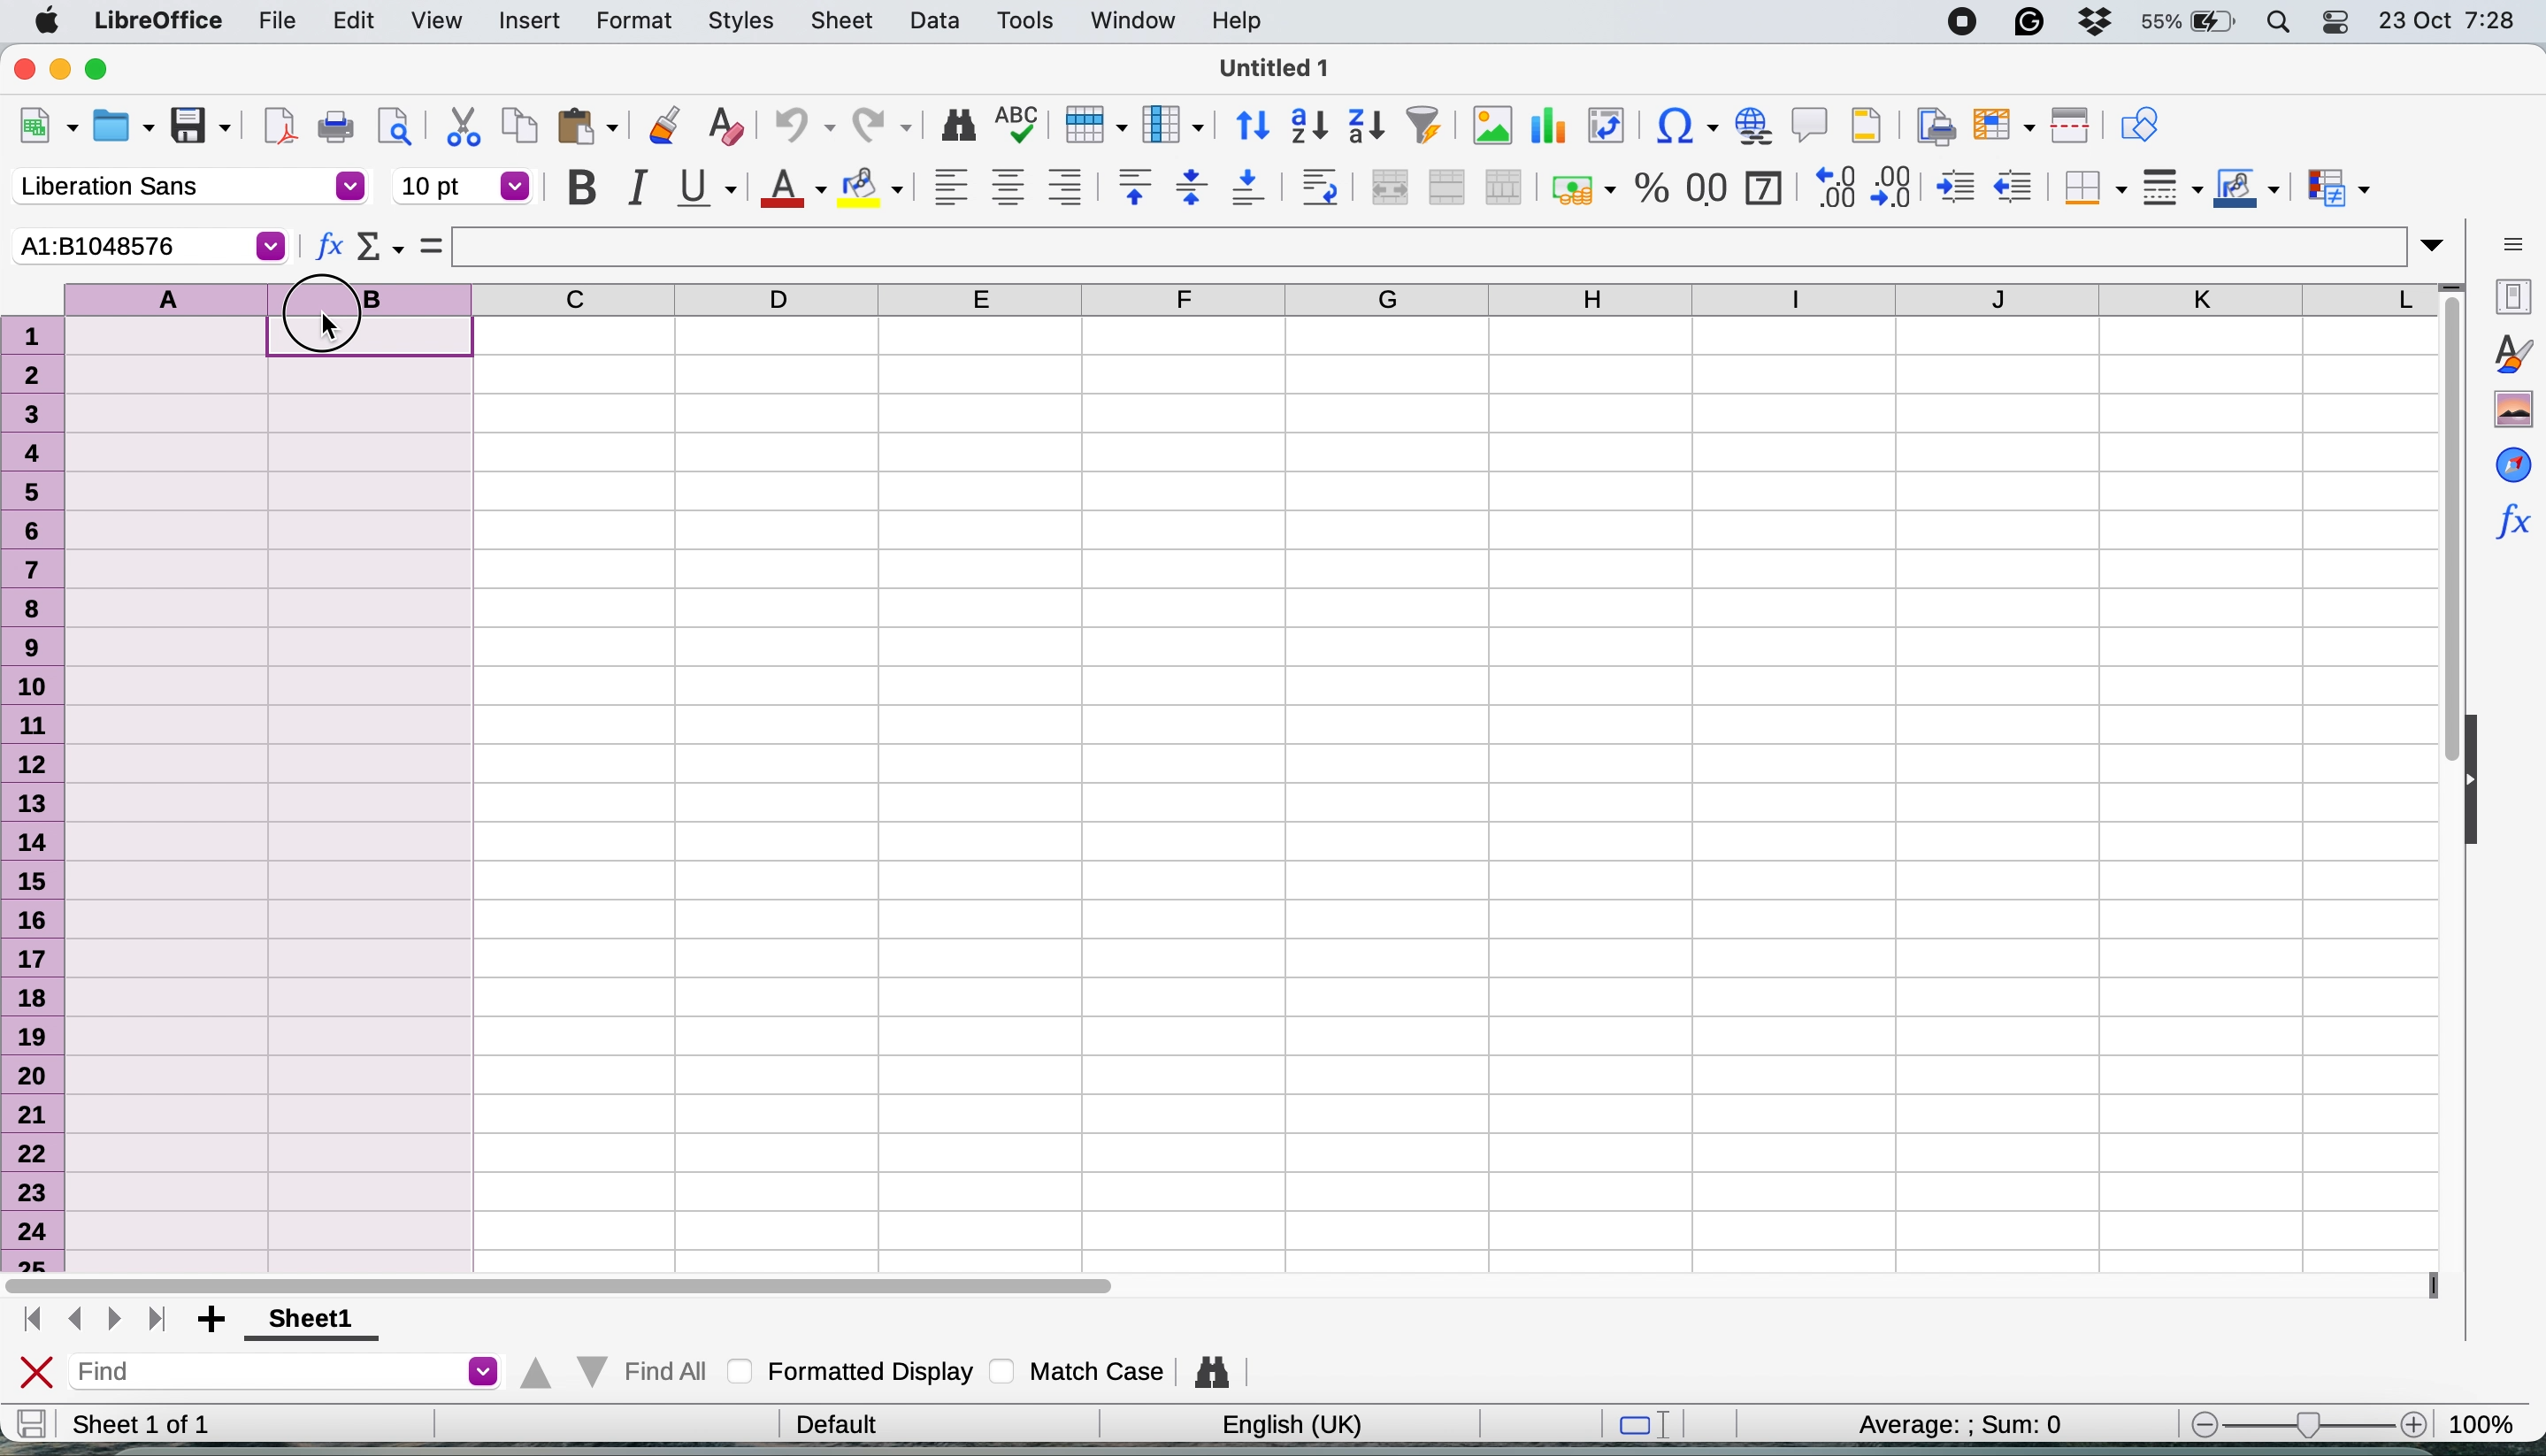 Image resolution: width=2546 pixels, height=1456 pixels. What do you see at coordinates (2331, 184) in the screenshot?
I see `conditional` at bounding box center [2331, 184].